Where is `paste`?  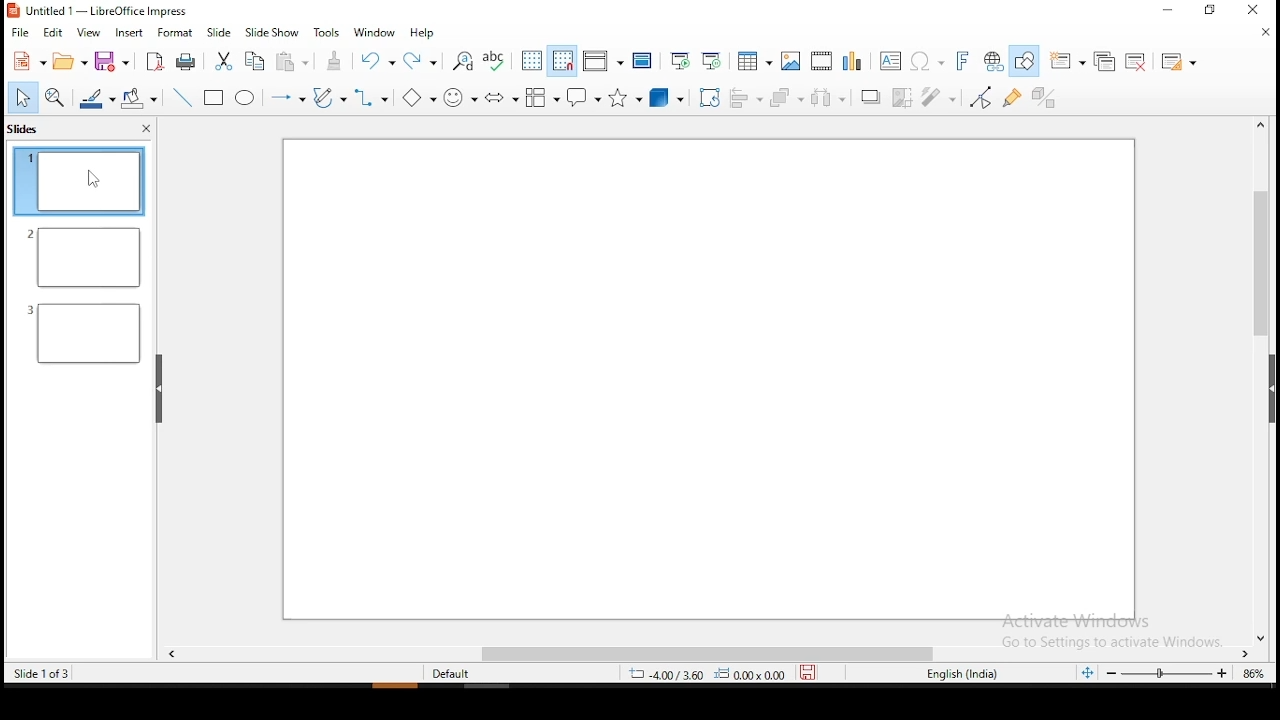
paste is located at coordinates (292, 60).